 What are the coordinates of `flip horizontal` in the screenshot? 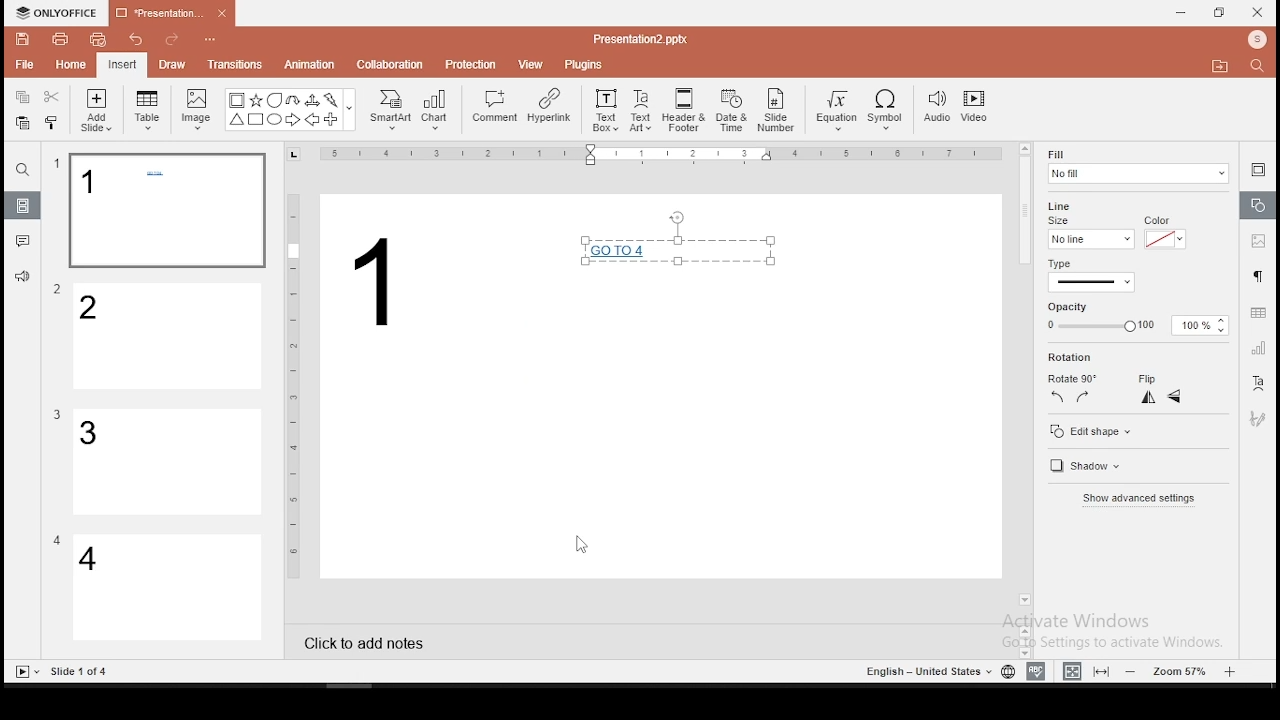 It's located at (1146, 397).